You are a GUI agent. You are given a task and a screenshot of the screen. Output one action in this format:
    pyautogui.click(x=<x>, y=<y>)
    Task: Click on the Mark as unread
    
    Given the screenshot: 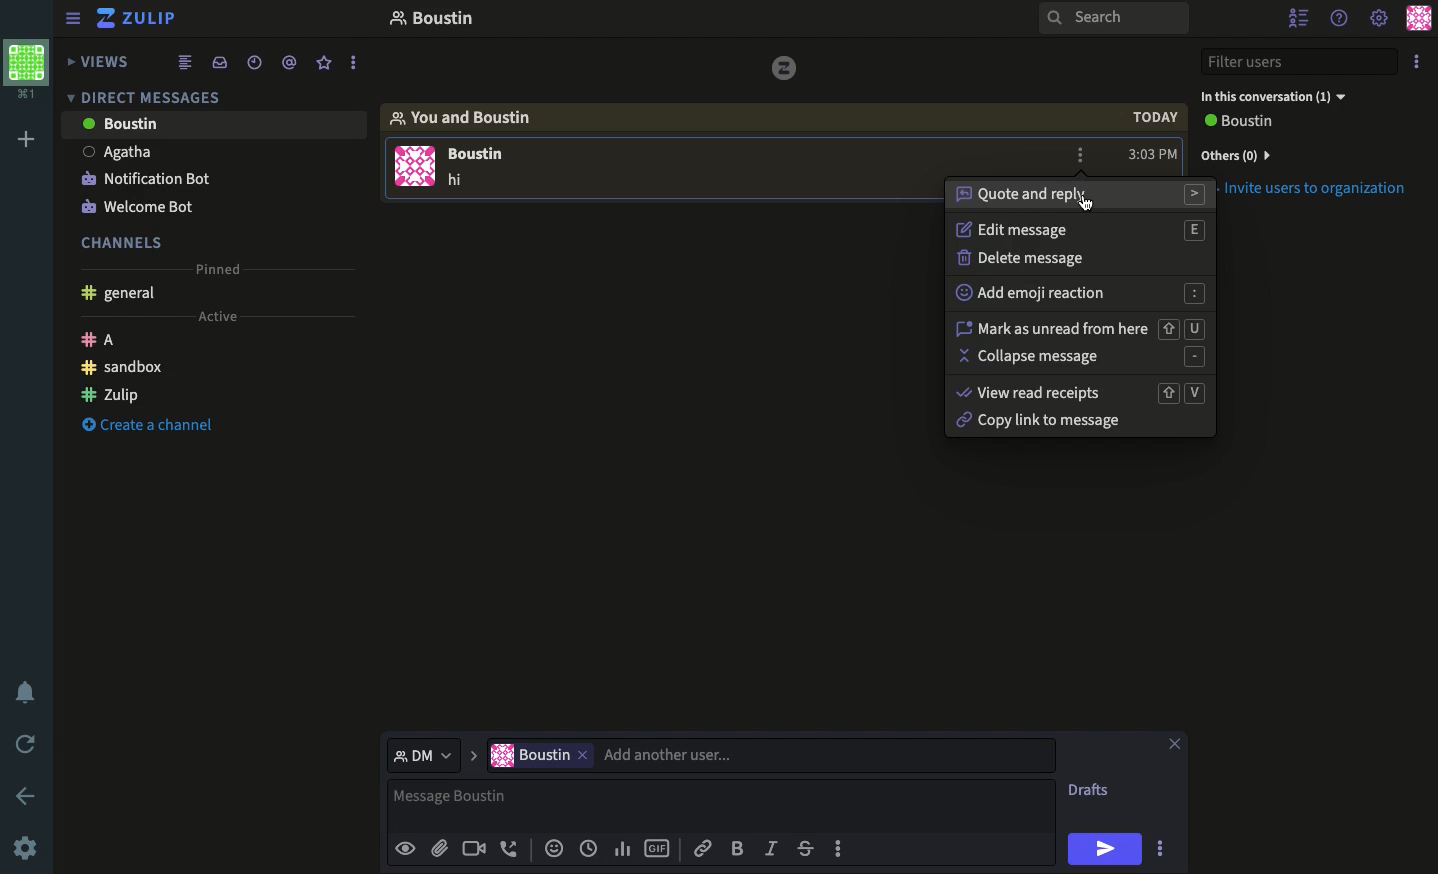 What is the action you would take?
    pyautogui.click(x=1083, y=330)
    